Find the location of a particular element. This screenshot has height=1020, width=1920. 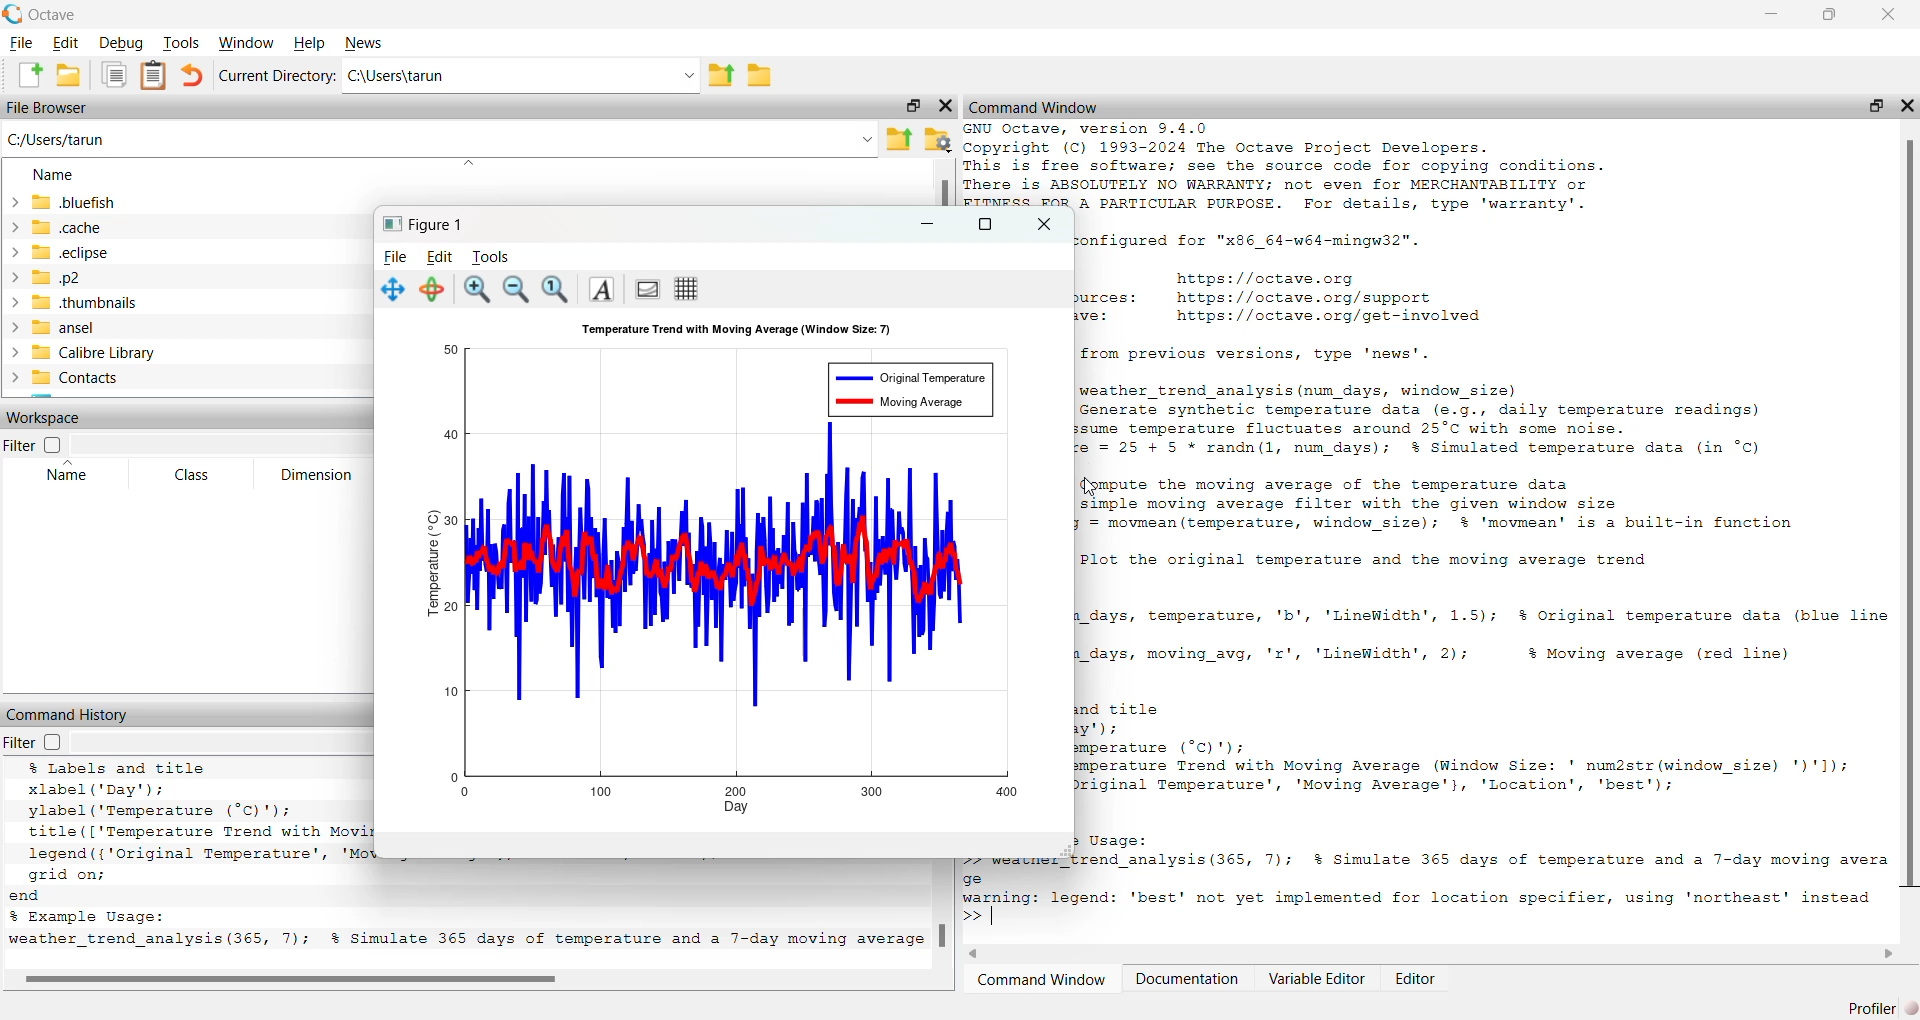

Class is located at coordinates (192, 476).